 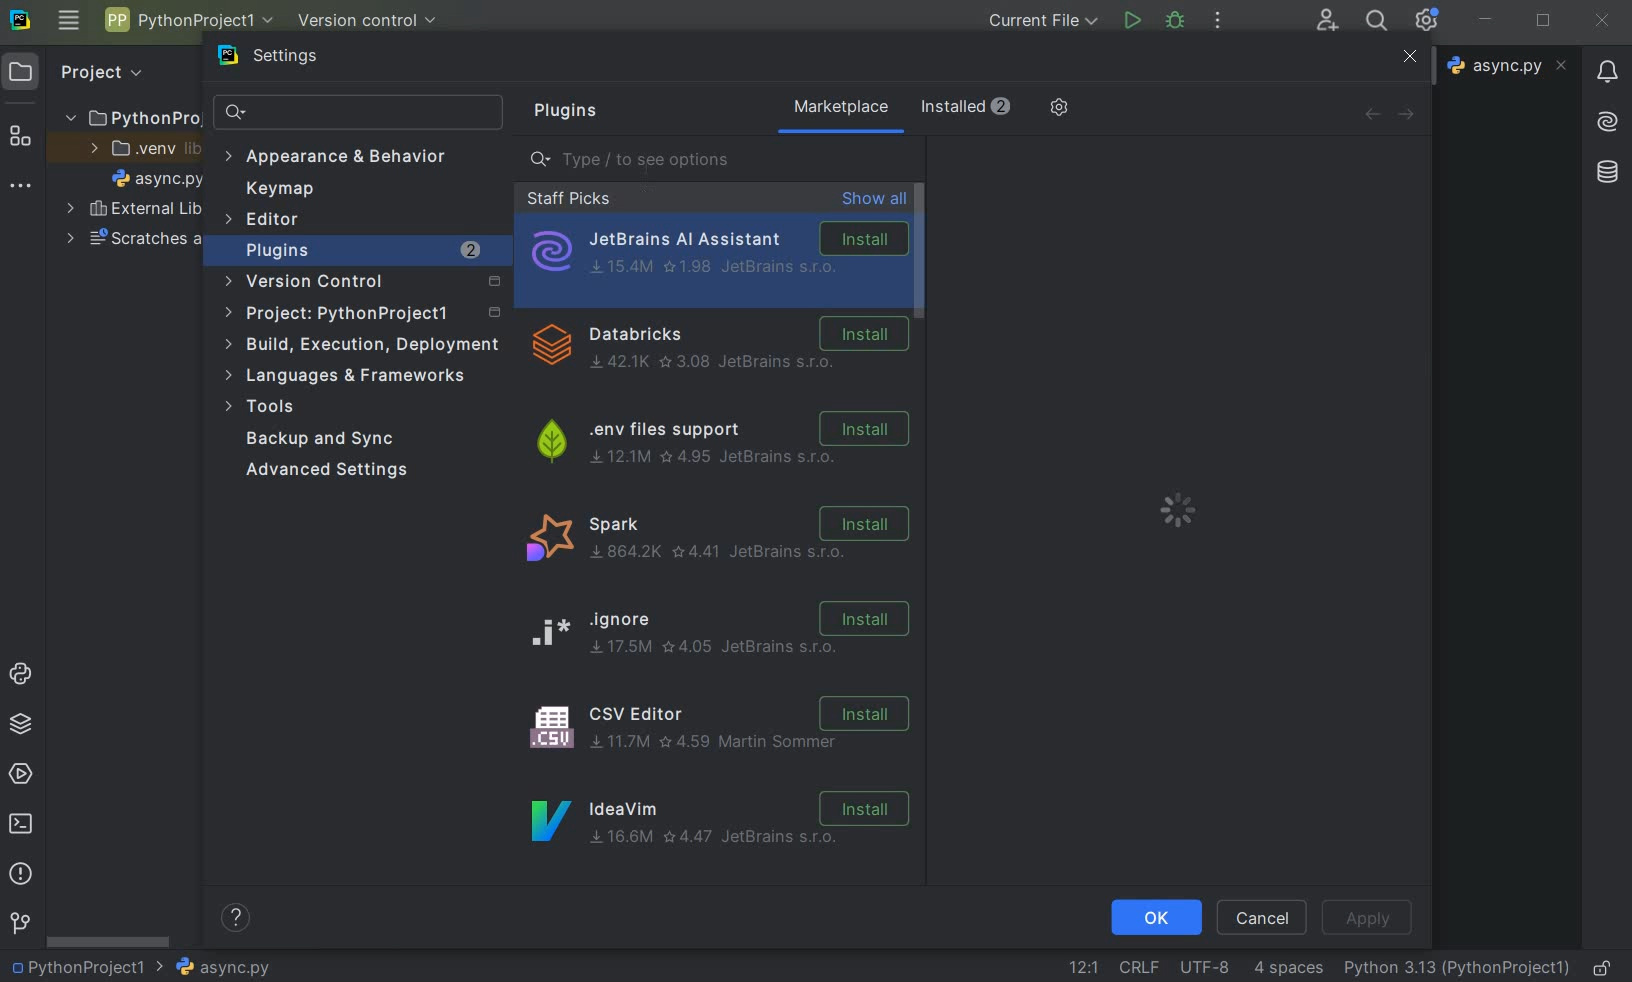 I want to click on .venv, so click(x=138, y=148).